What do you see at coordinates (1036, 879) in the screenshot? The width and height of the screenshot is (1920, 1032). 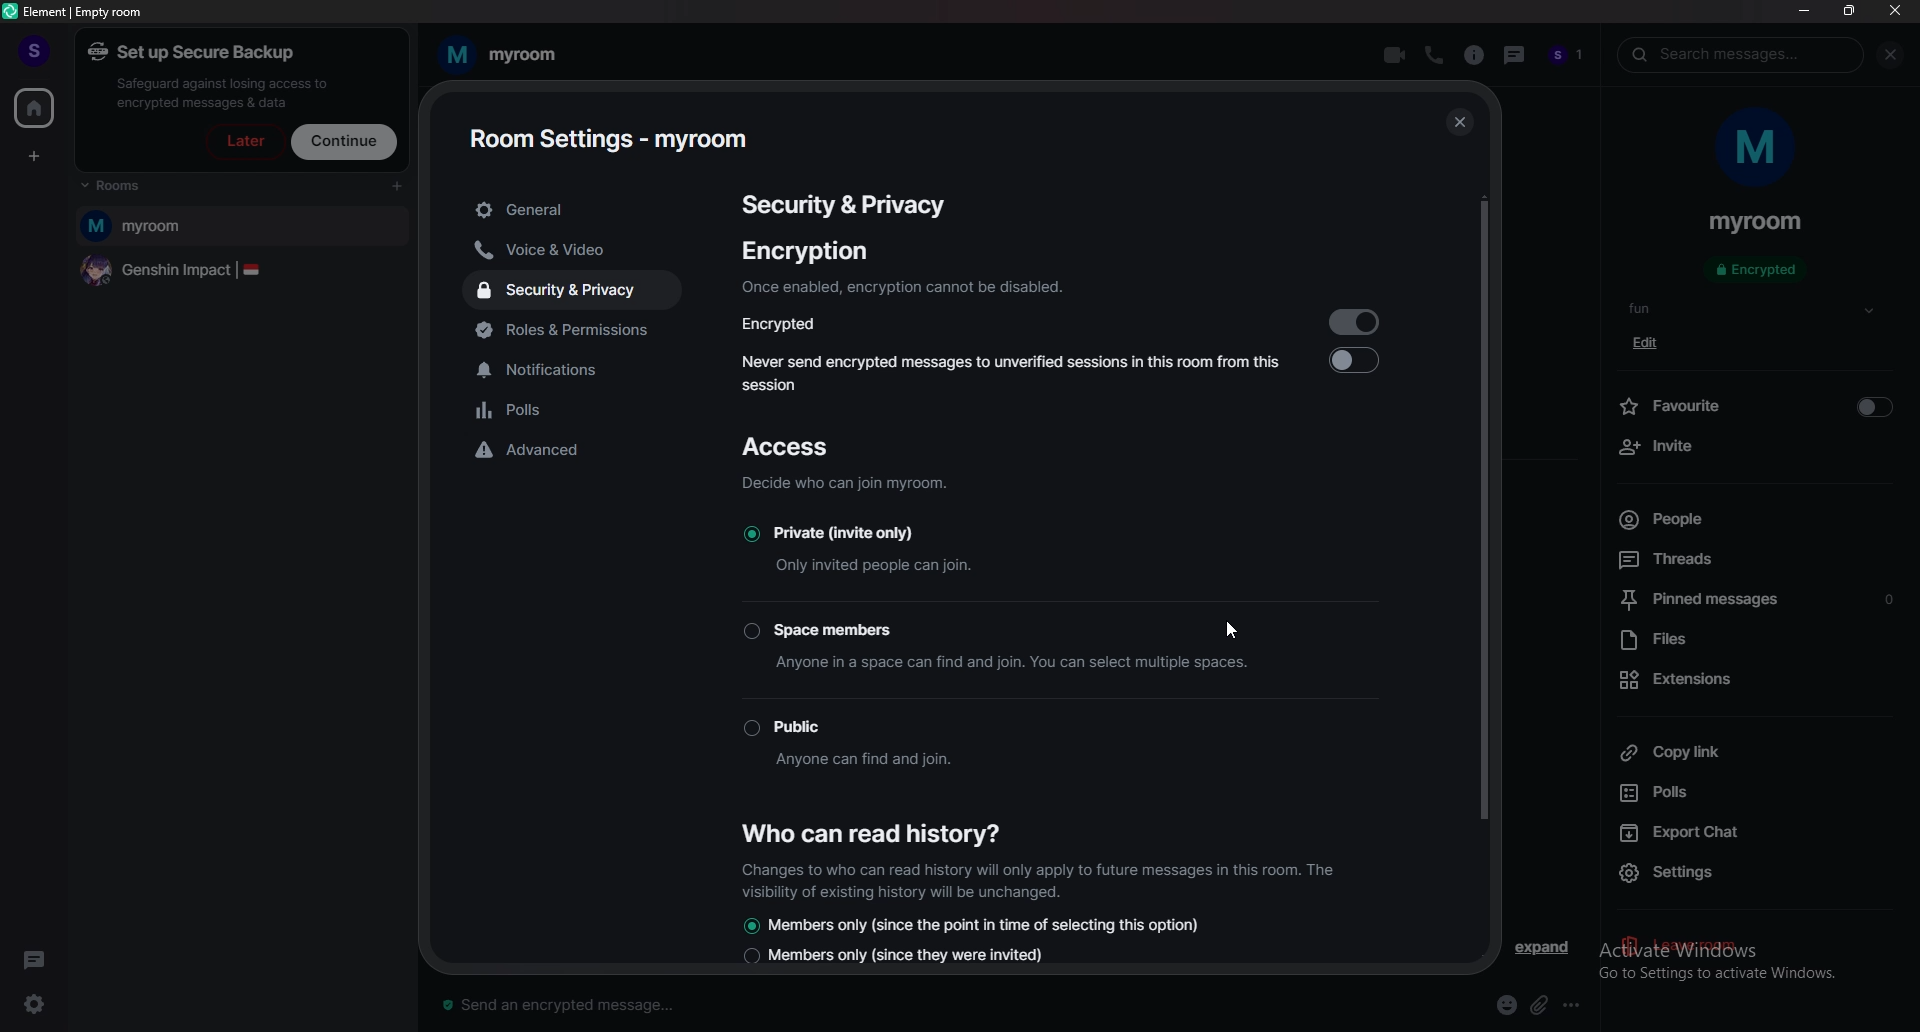 I see `Changes to who can read history will only apply to future messages in this room. The visibility of existing history will be unchanged.` at bounding box center [1036, 879].